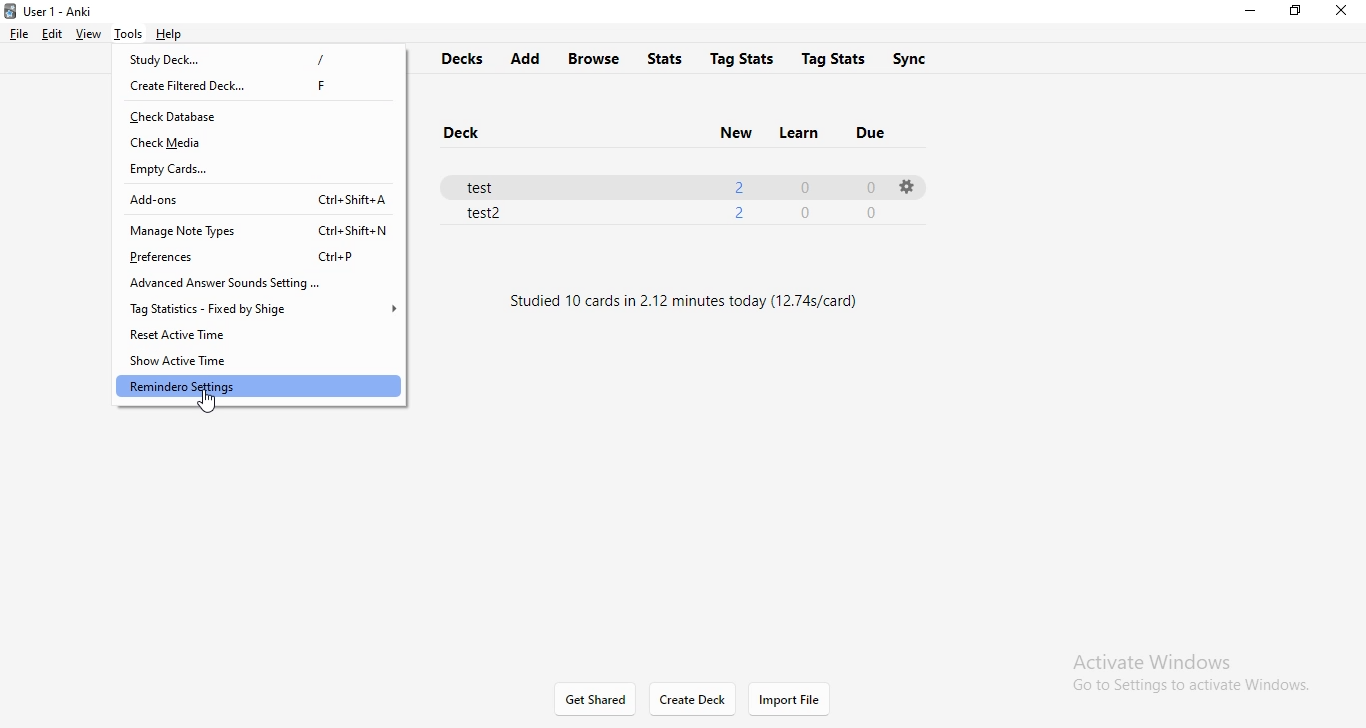 The width and height of the screenshot is (1366, 728). What do you see at coordinates (264, 282) in the screenshot?
I see `advanced answer sounds settings` at bounding box center [264, 282].